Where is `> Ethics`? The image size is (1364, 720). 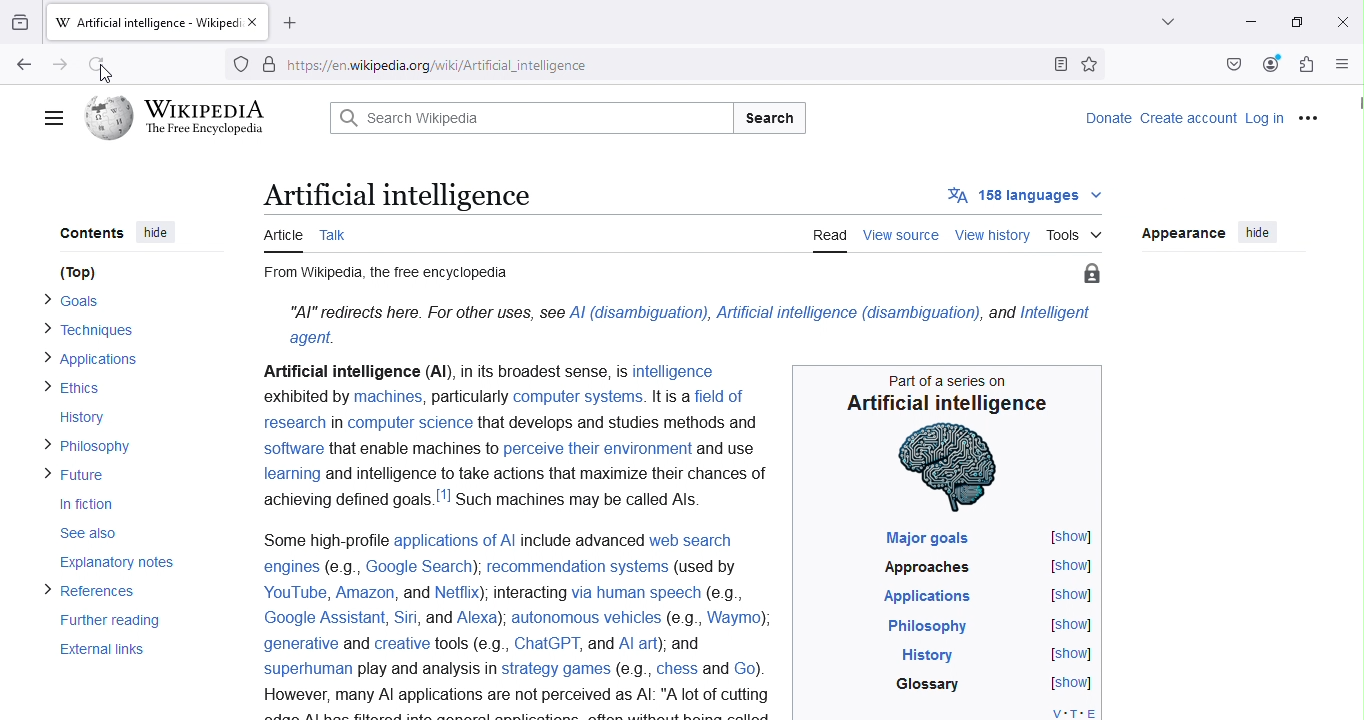 > Ethics is located at coordinates (66, 389).